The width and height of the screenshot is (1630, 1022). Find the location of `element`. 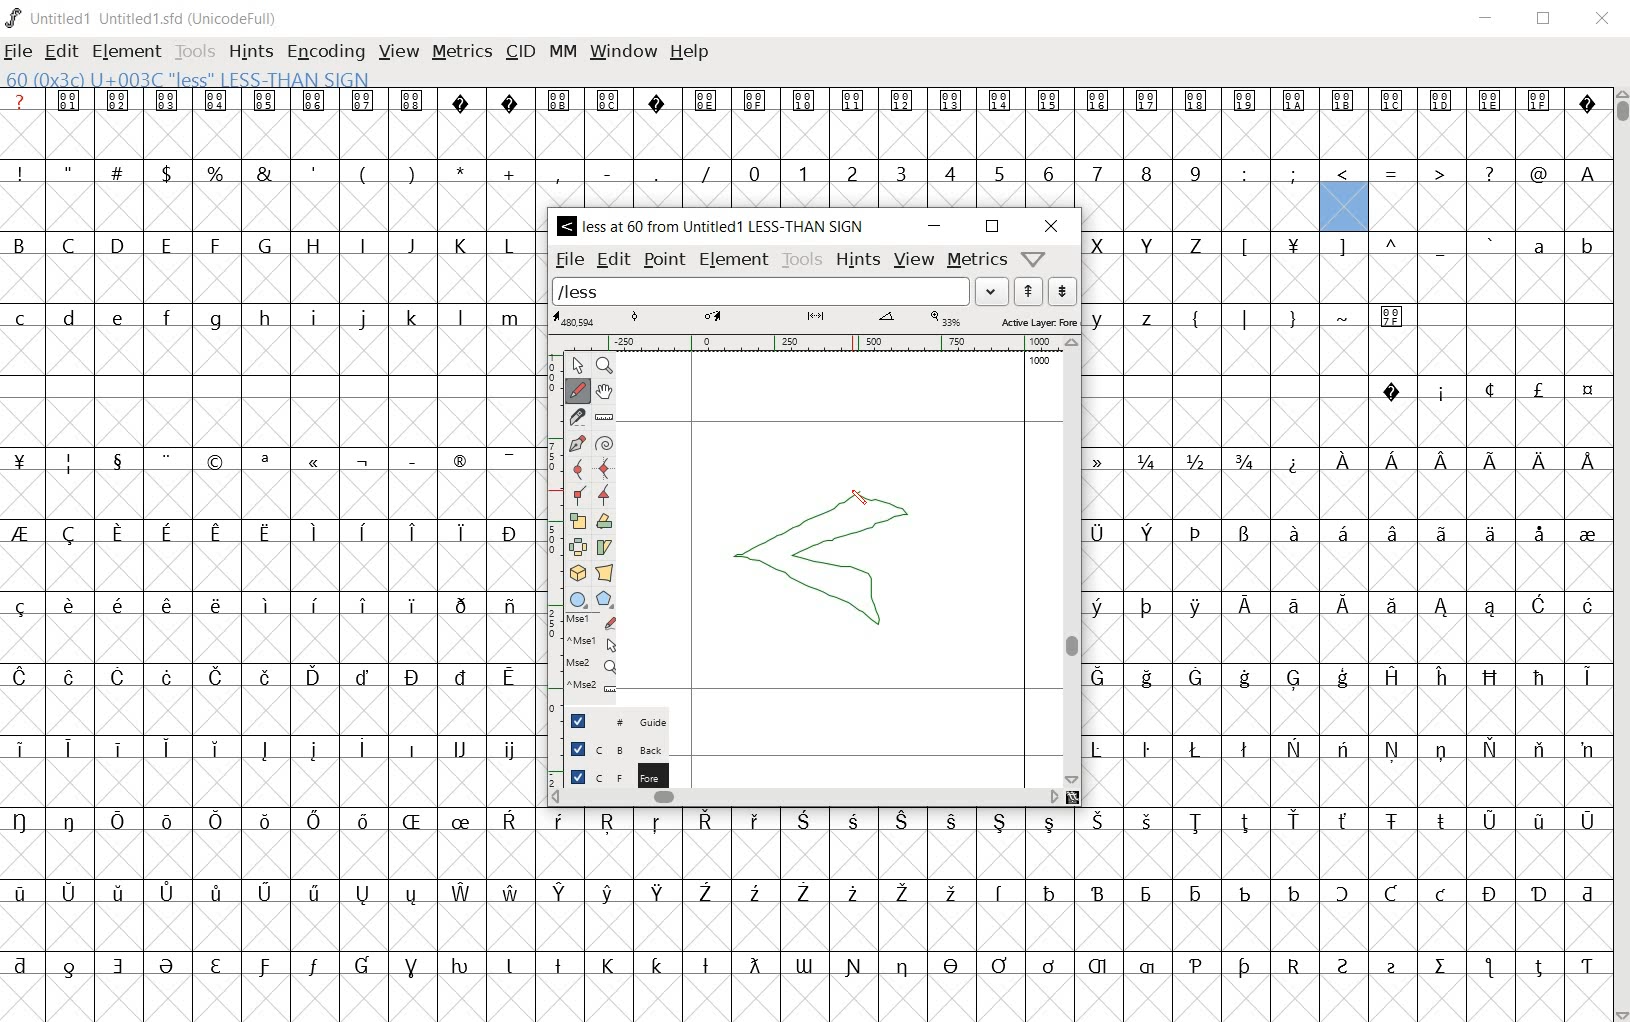

element is located at coordinates (127, 51).